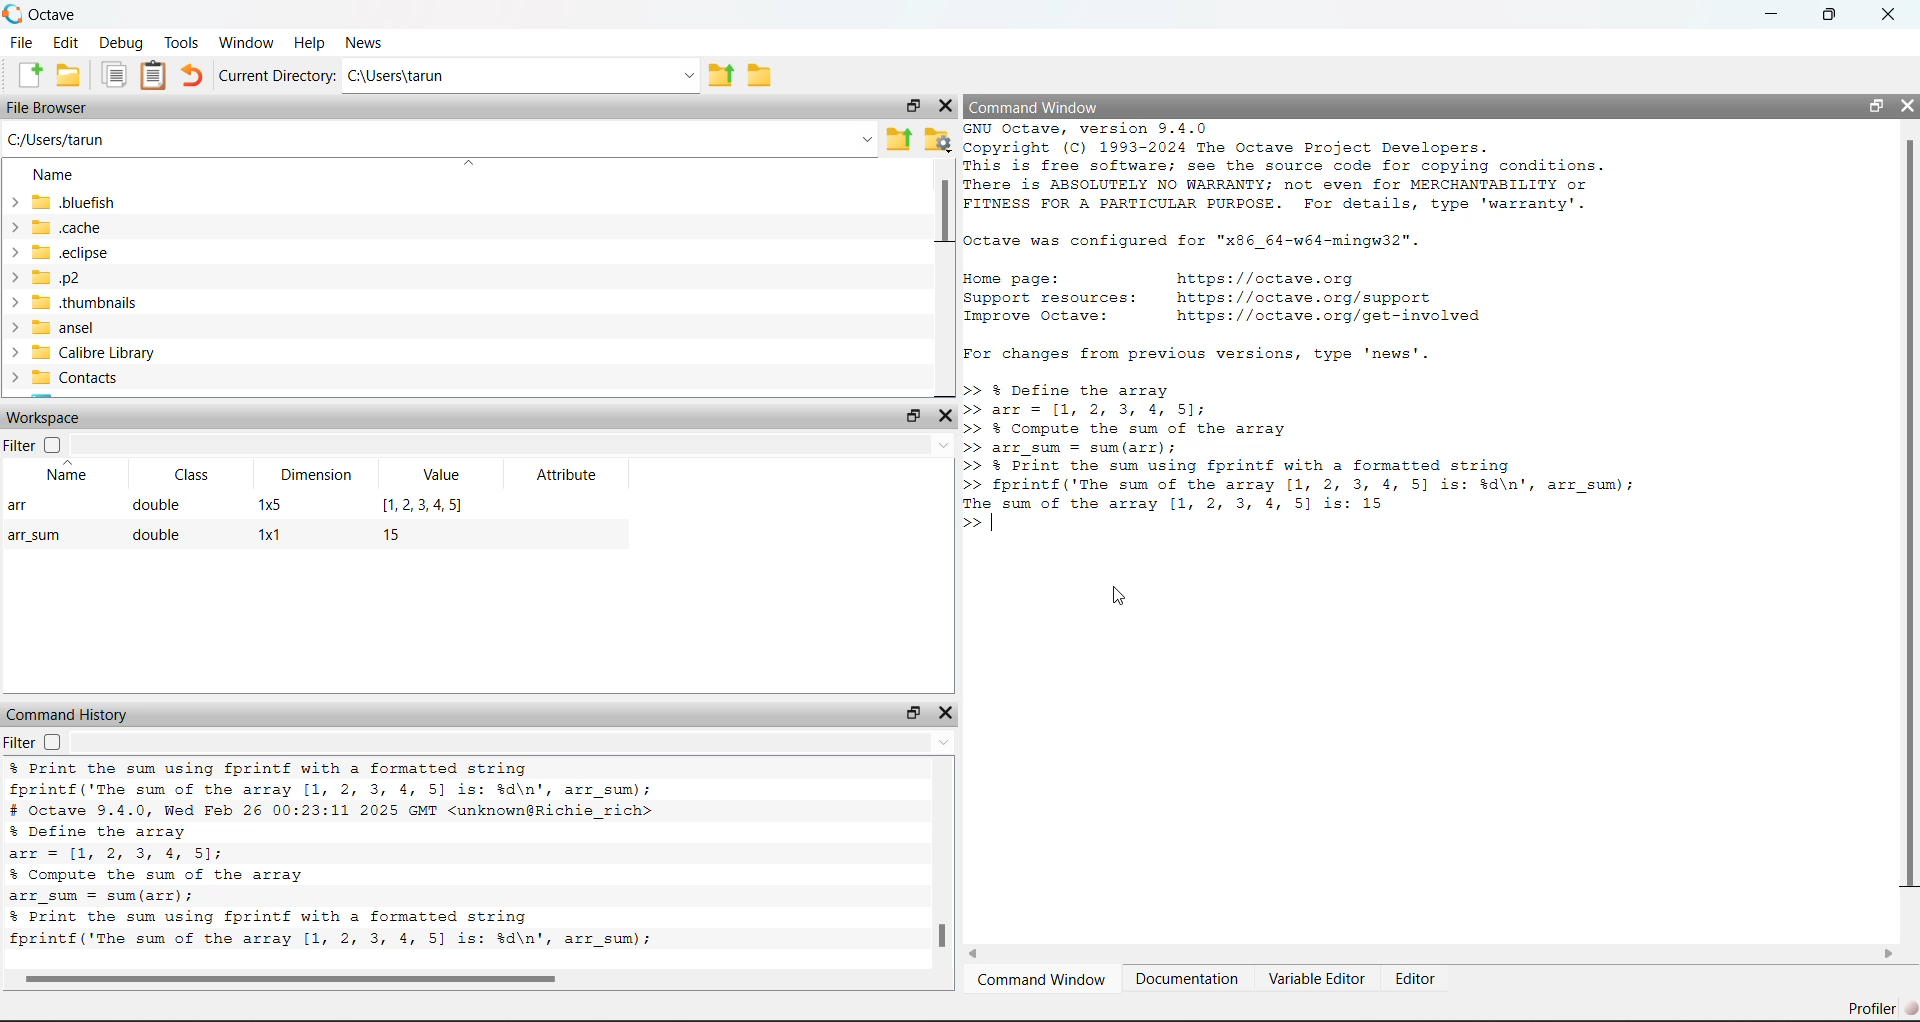 This screenshot has width=1920, height=1022. I want to click on Close, so click(945, 107).